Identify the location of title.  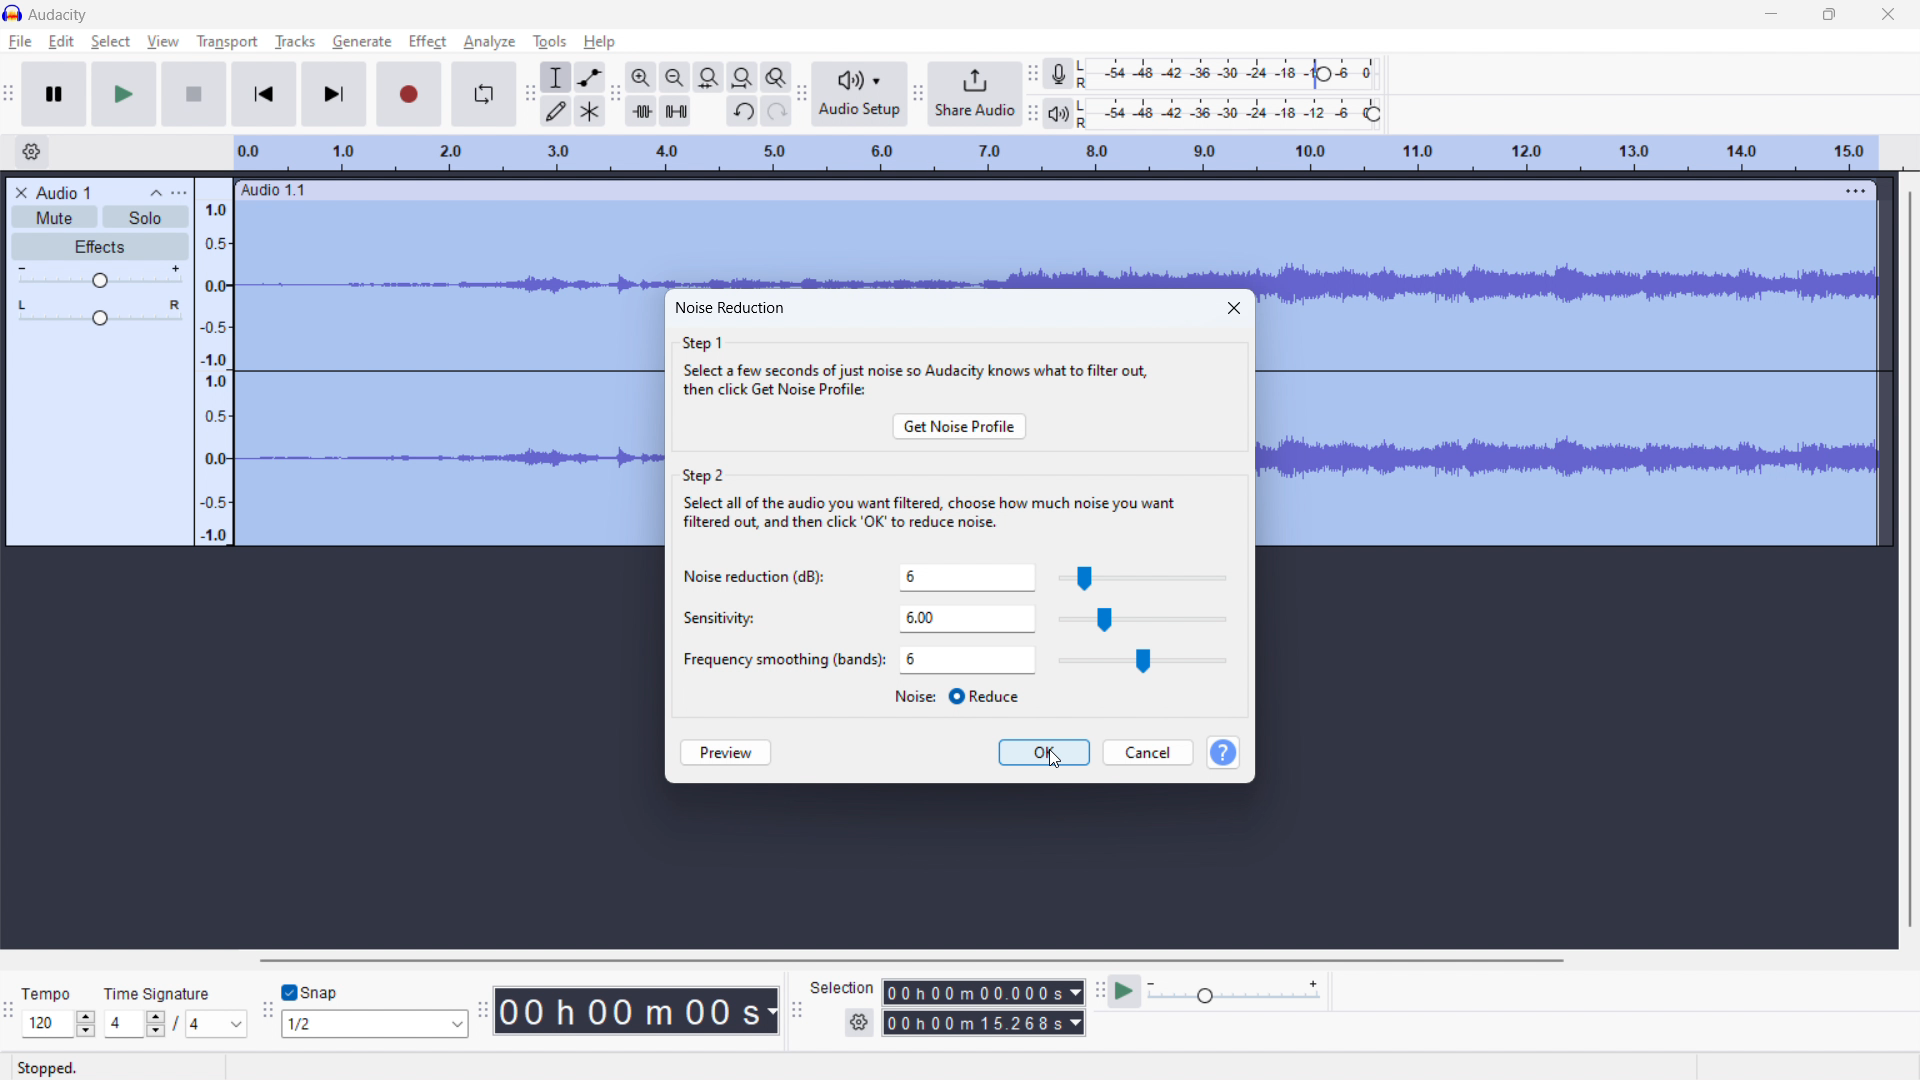
(59, 15).